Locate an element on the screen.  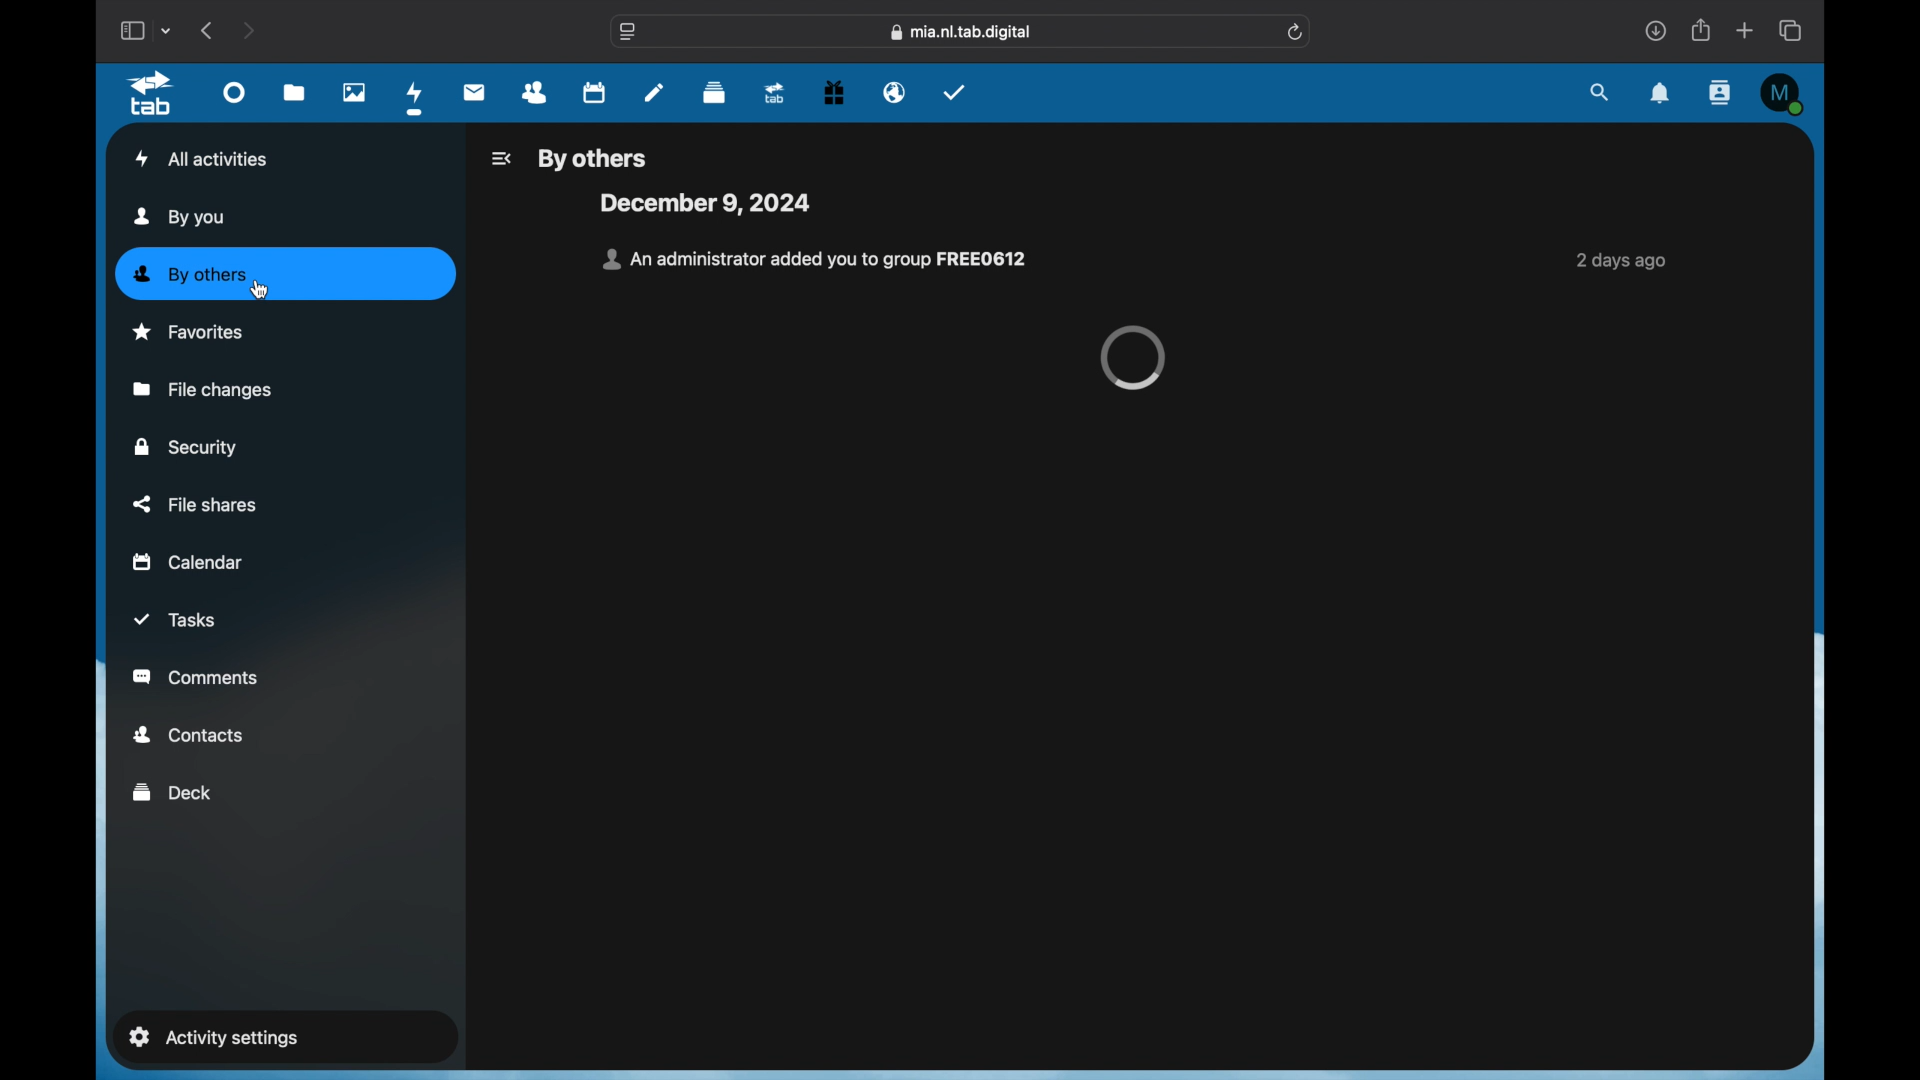
dashboard is located at coordinates (235, 93).